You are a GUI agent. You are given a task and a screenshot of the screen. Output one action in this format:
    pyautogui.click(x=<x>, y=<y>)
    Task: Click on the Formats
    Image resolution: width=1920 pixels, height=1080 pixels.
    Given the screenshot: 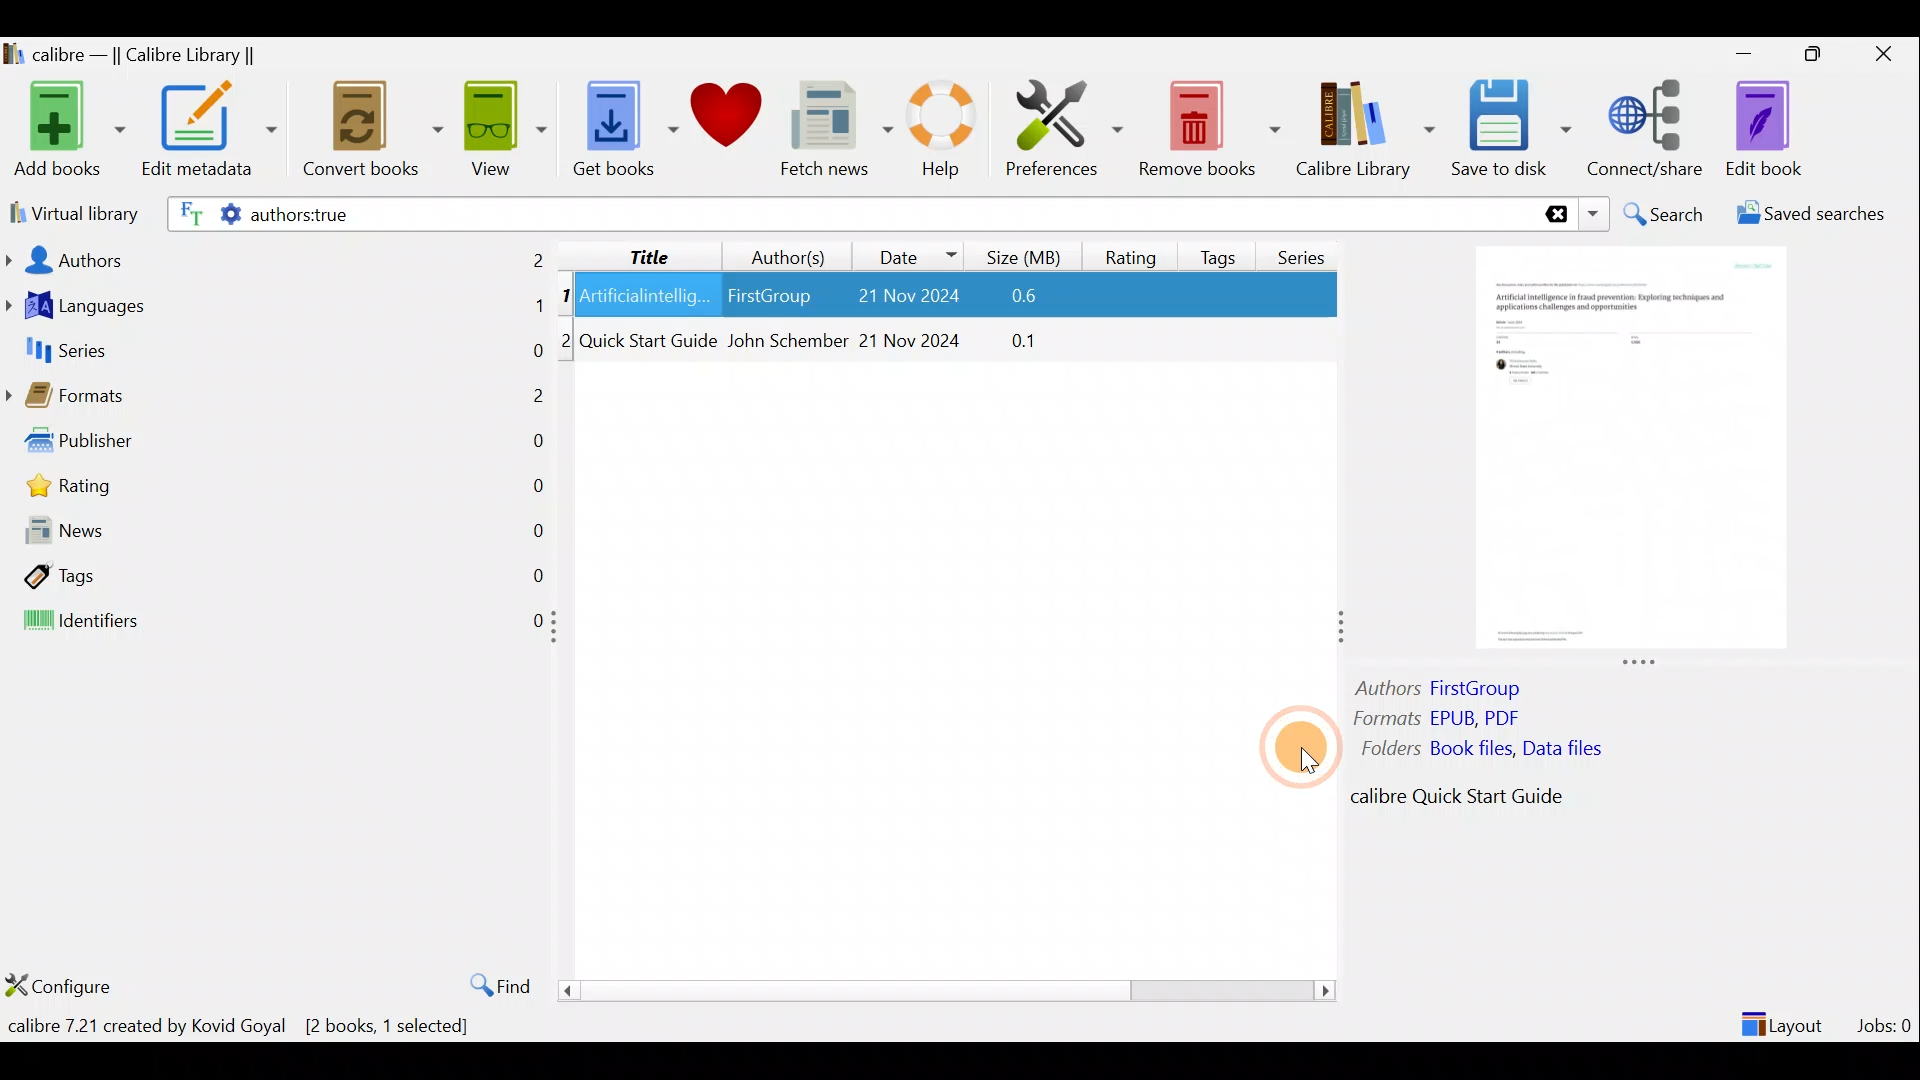 What is the action you would take?
    pyautogui.click(x=275, y=401)
    